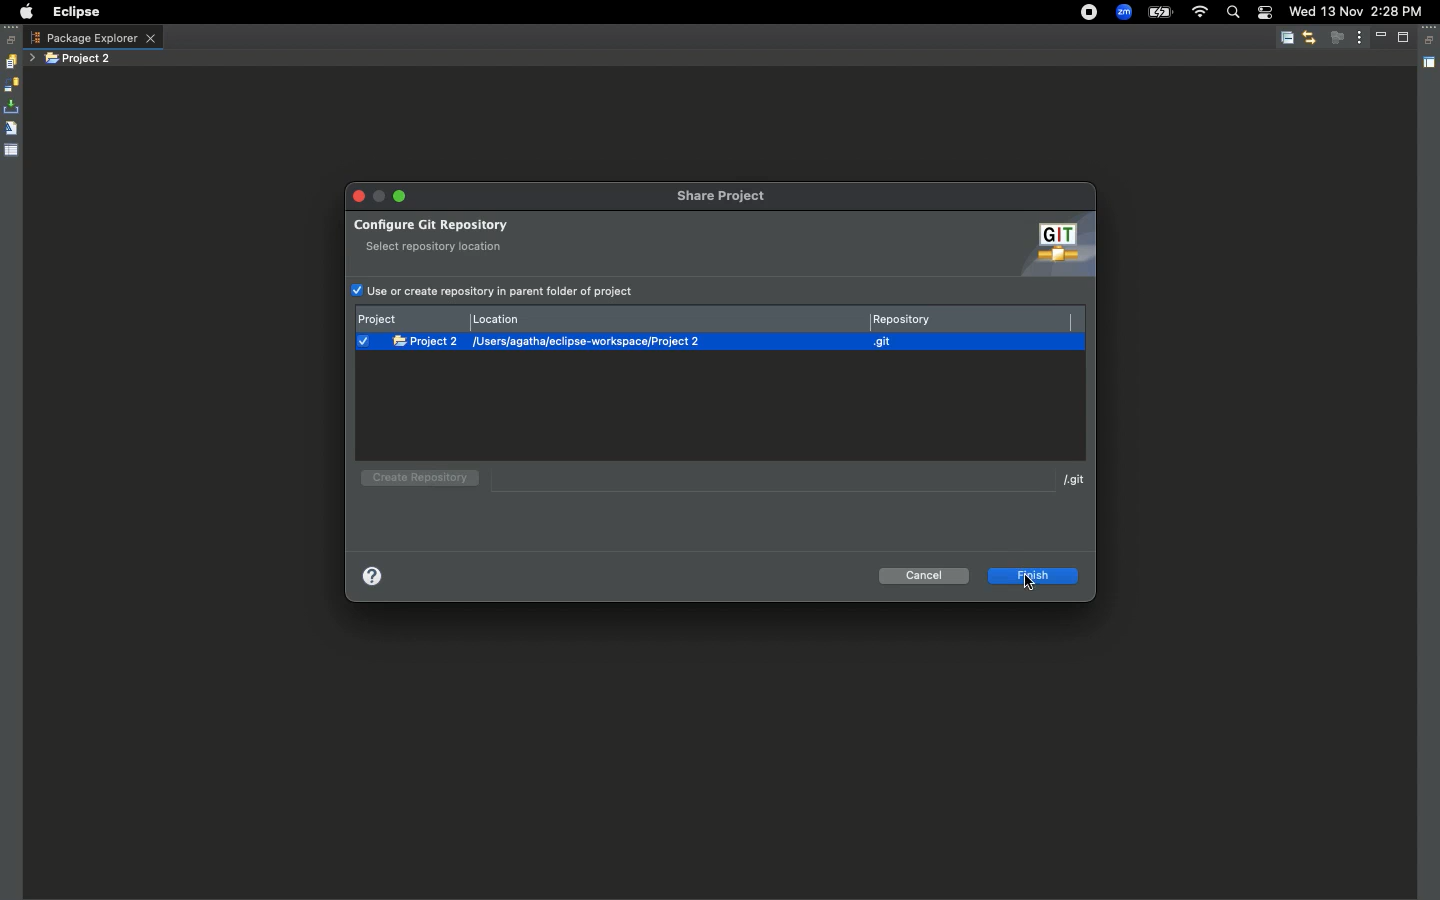 The width and height of the screenshot is (1440, 900). I want to click on /git, so click(1074, 479).